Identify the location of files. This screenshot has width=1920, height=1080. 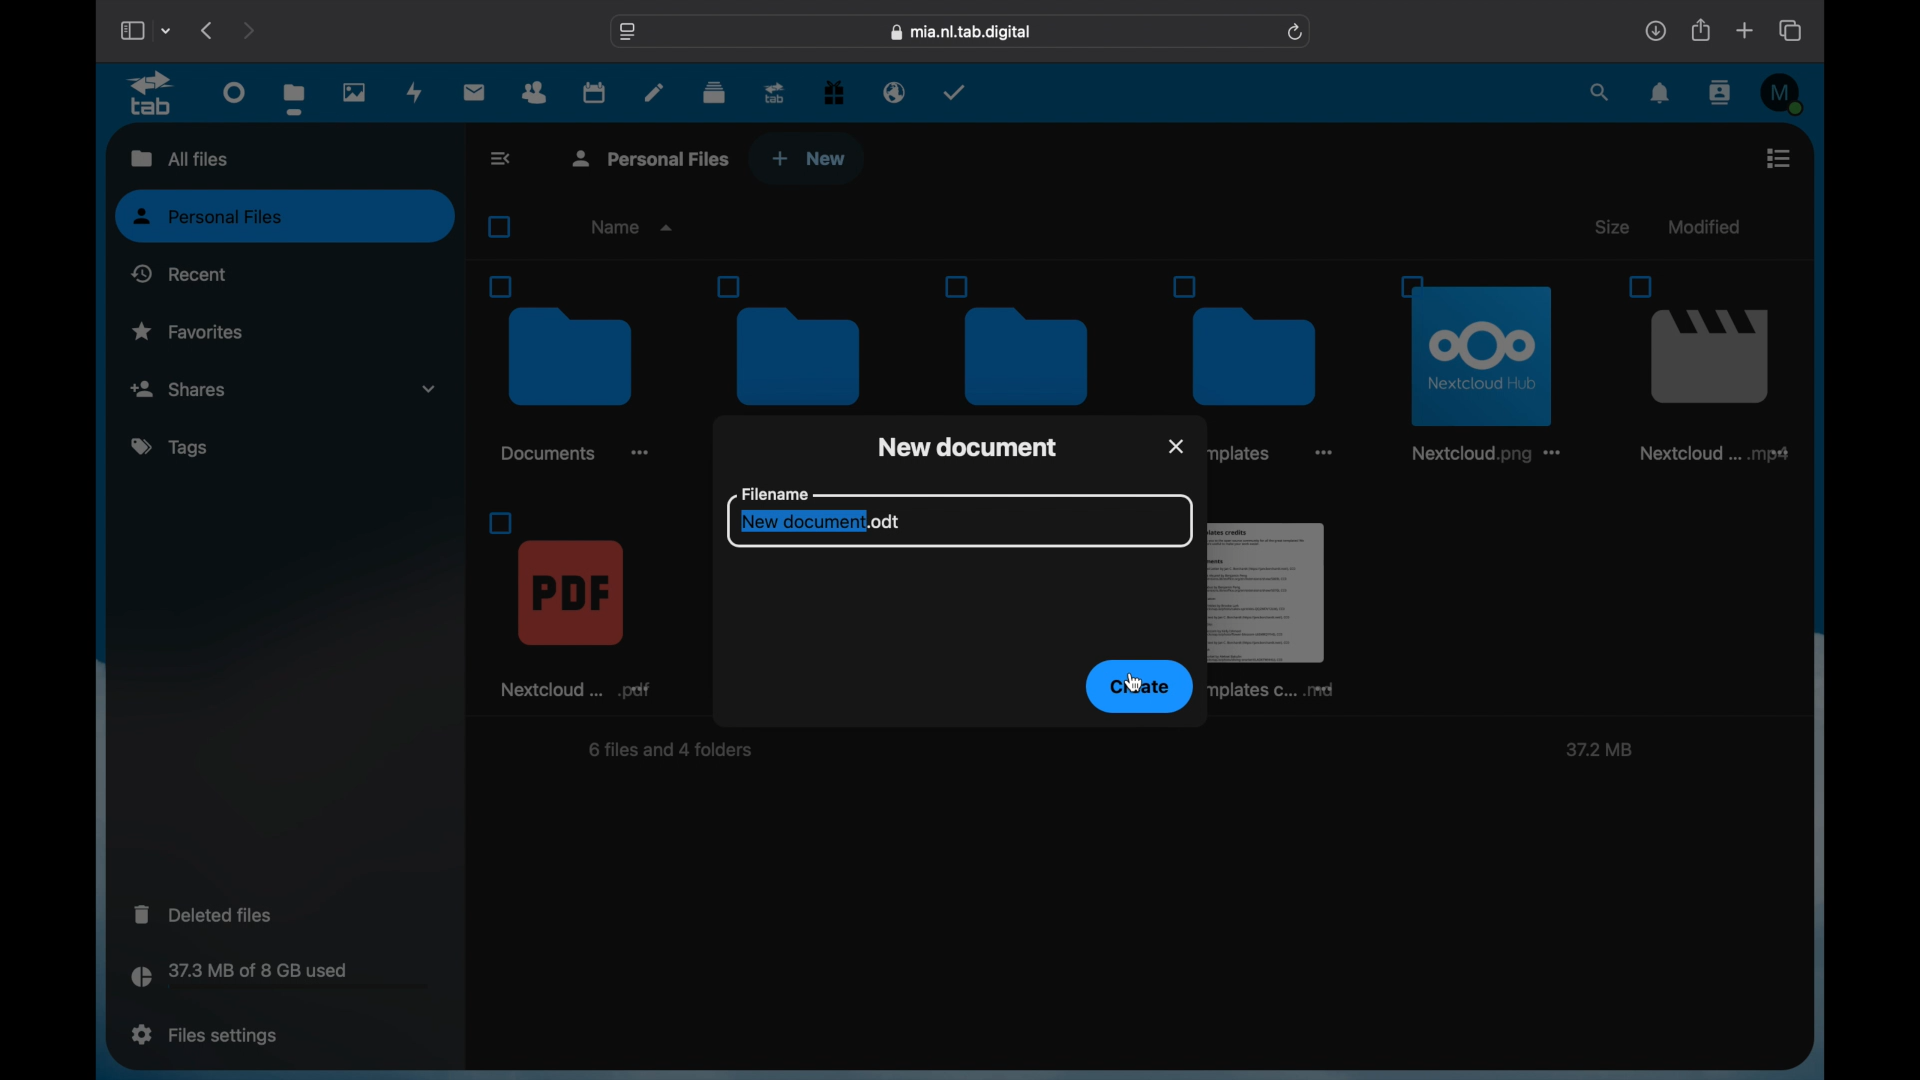
(294, 98).